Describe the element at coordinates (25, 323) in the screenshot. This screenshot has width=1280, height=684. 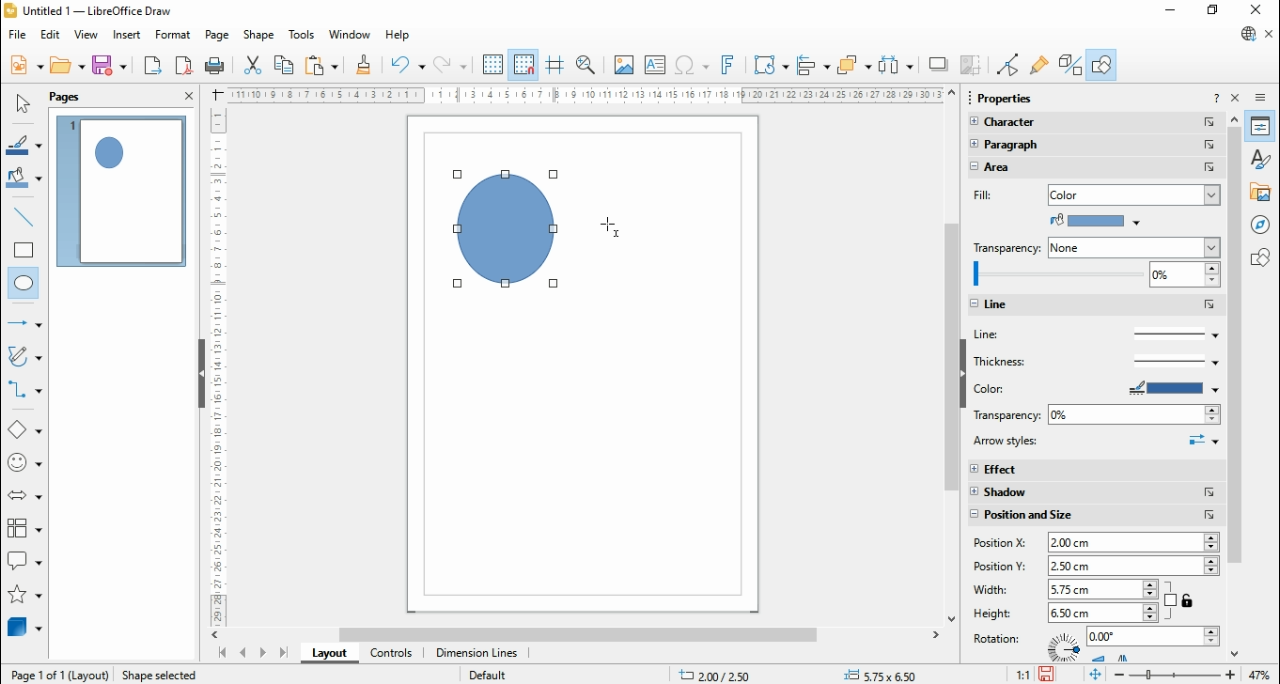
I see `line and arrows` at that location.